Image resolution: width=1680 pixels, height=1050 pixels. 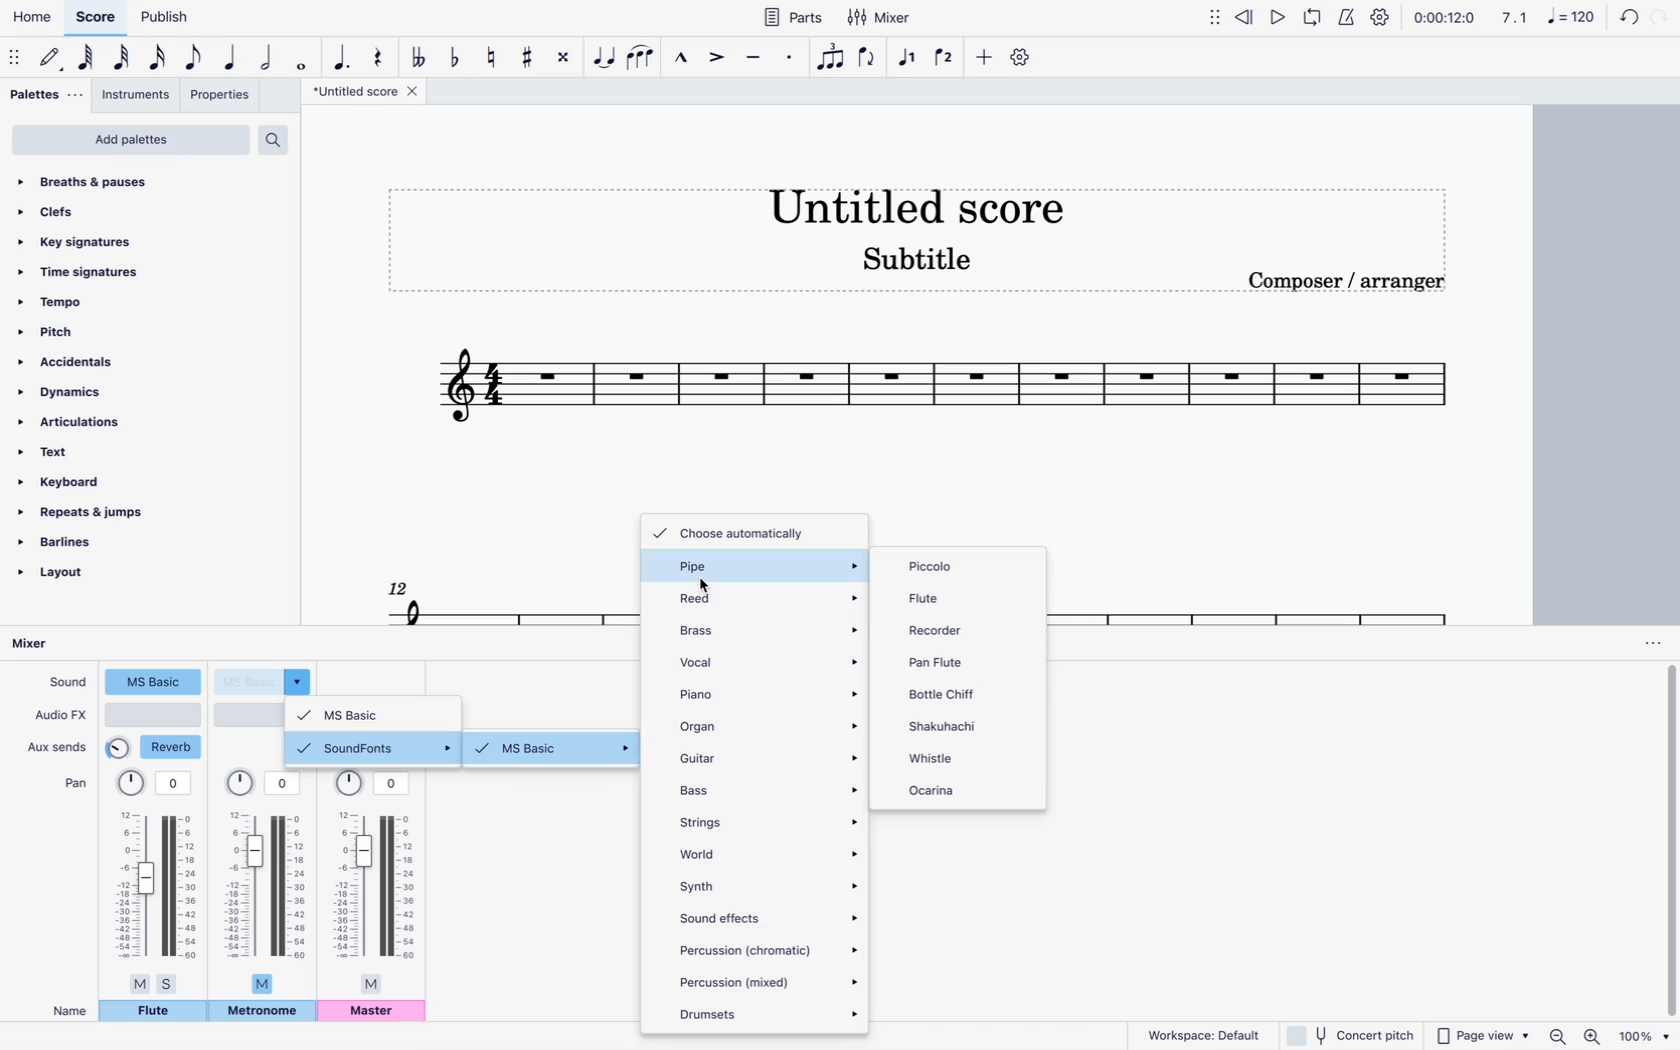 I want to click on aux sends, so click(x=60, y=746).